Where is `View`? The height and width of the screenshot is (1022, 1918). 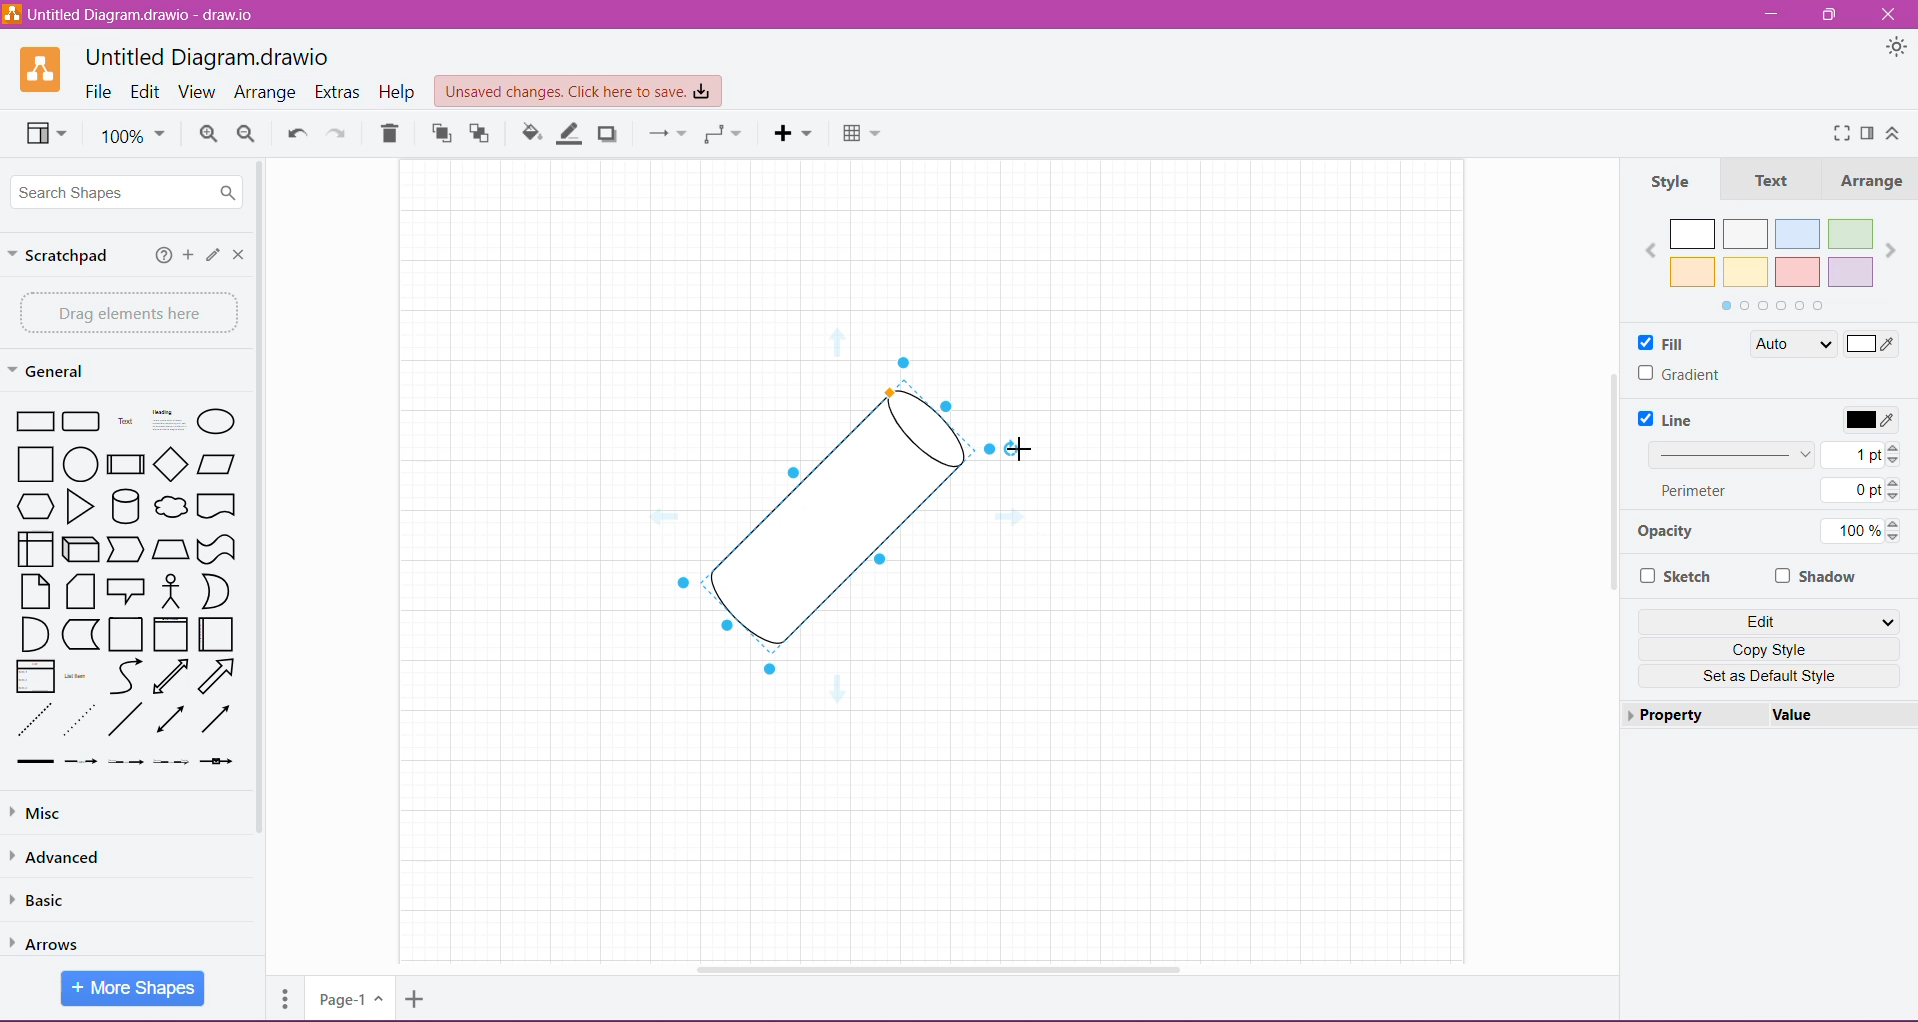
View is located at coordinates (199, 92).